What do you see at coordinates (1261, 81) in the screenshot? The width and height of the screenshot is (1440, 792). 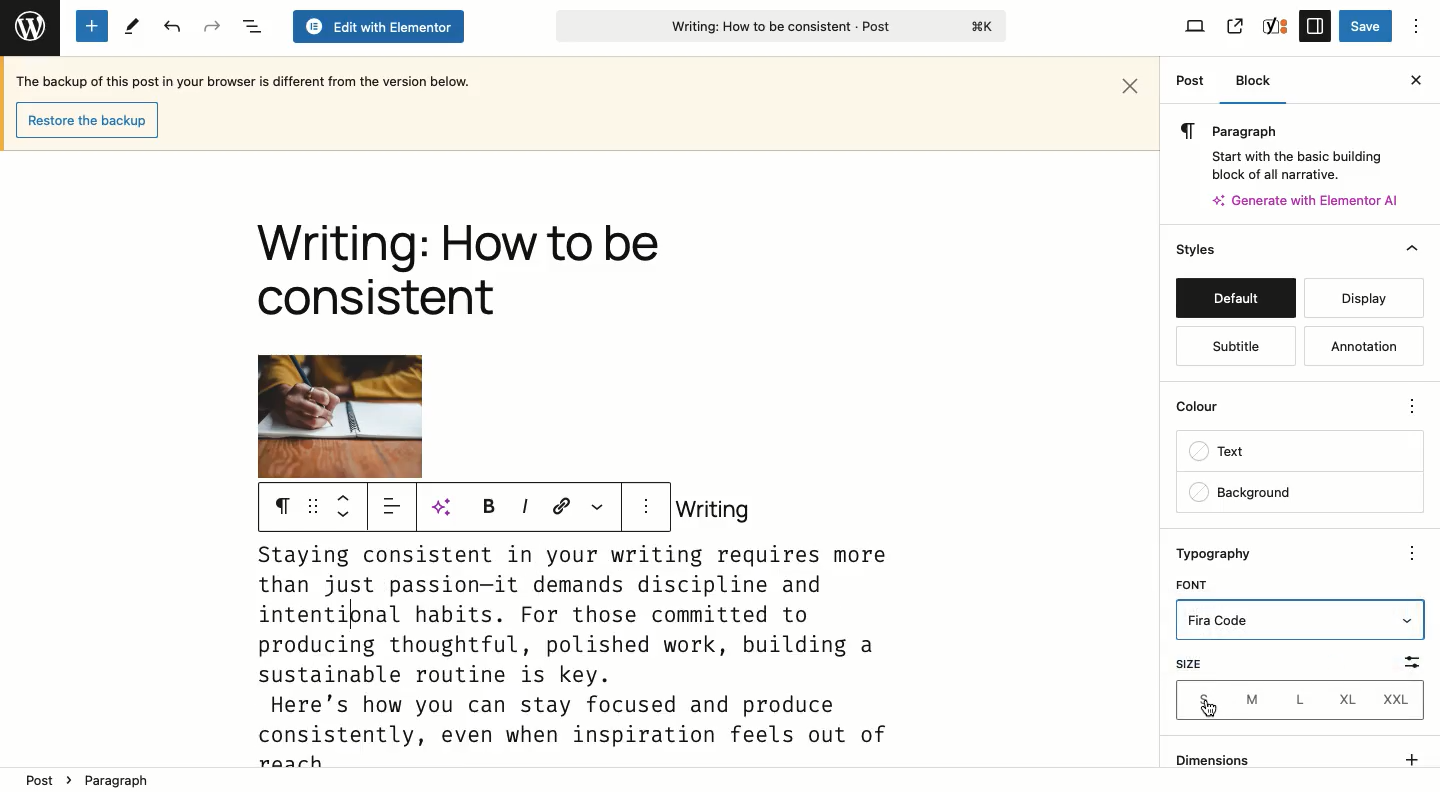 I see `Block` at bounding box center [1261, 81].